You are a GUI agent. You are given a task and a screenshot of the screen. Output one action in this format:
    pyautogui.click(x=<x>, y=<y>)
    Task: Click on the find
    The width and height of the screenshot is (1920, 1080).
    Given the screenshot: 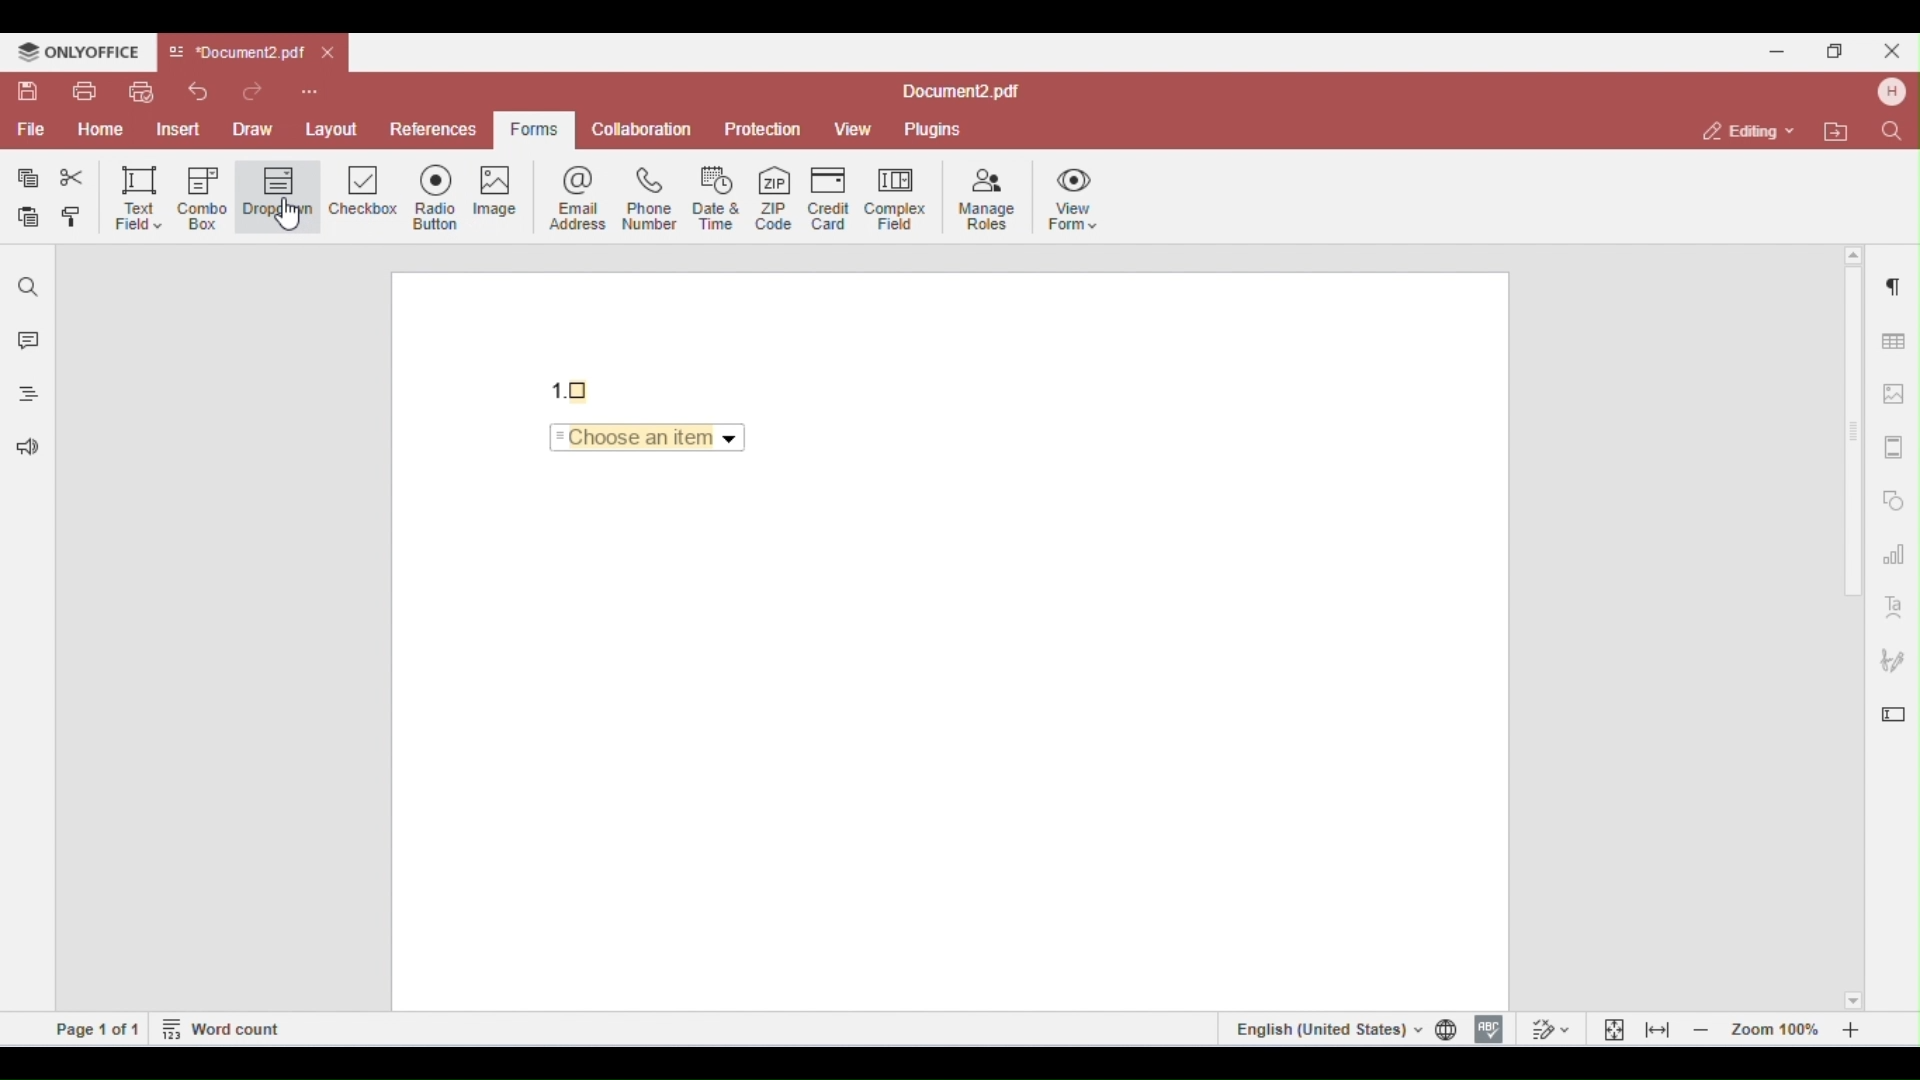 What is the action you would take?
    pyautogui.click(x=29, y=287)
    